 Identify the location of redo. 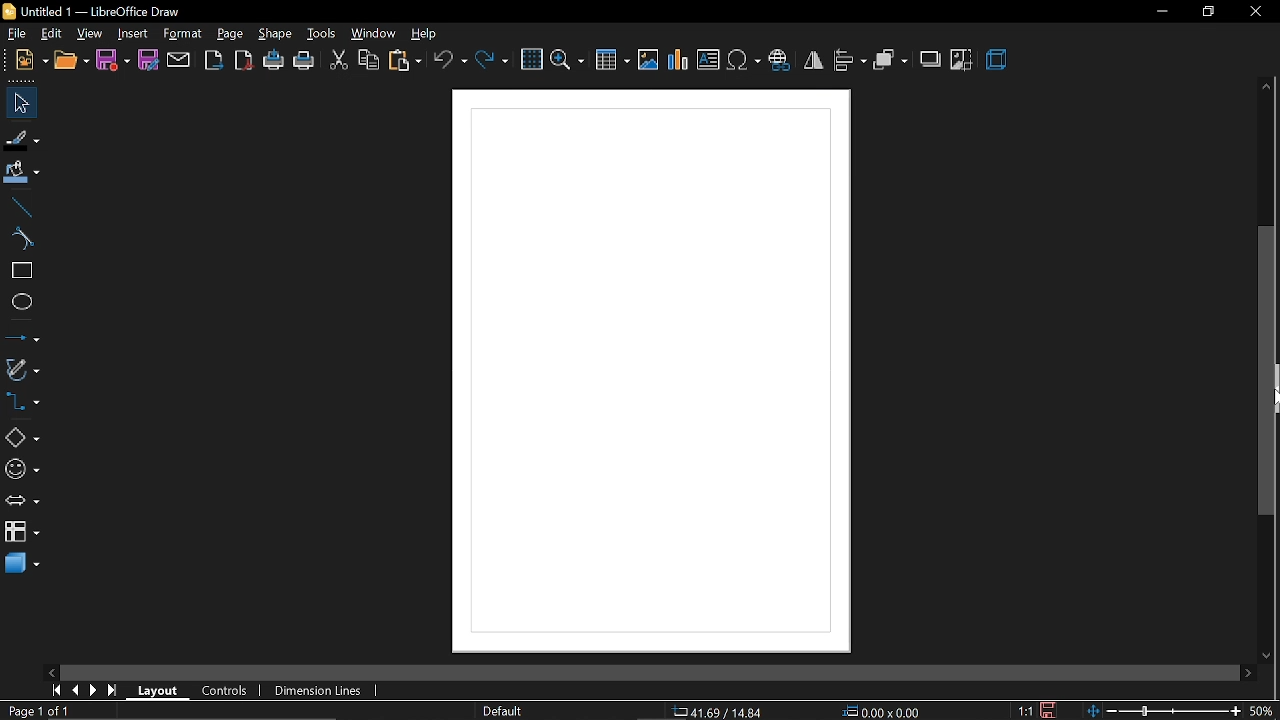
(493, 61).